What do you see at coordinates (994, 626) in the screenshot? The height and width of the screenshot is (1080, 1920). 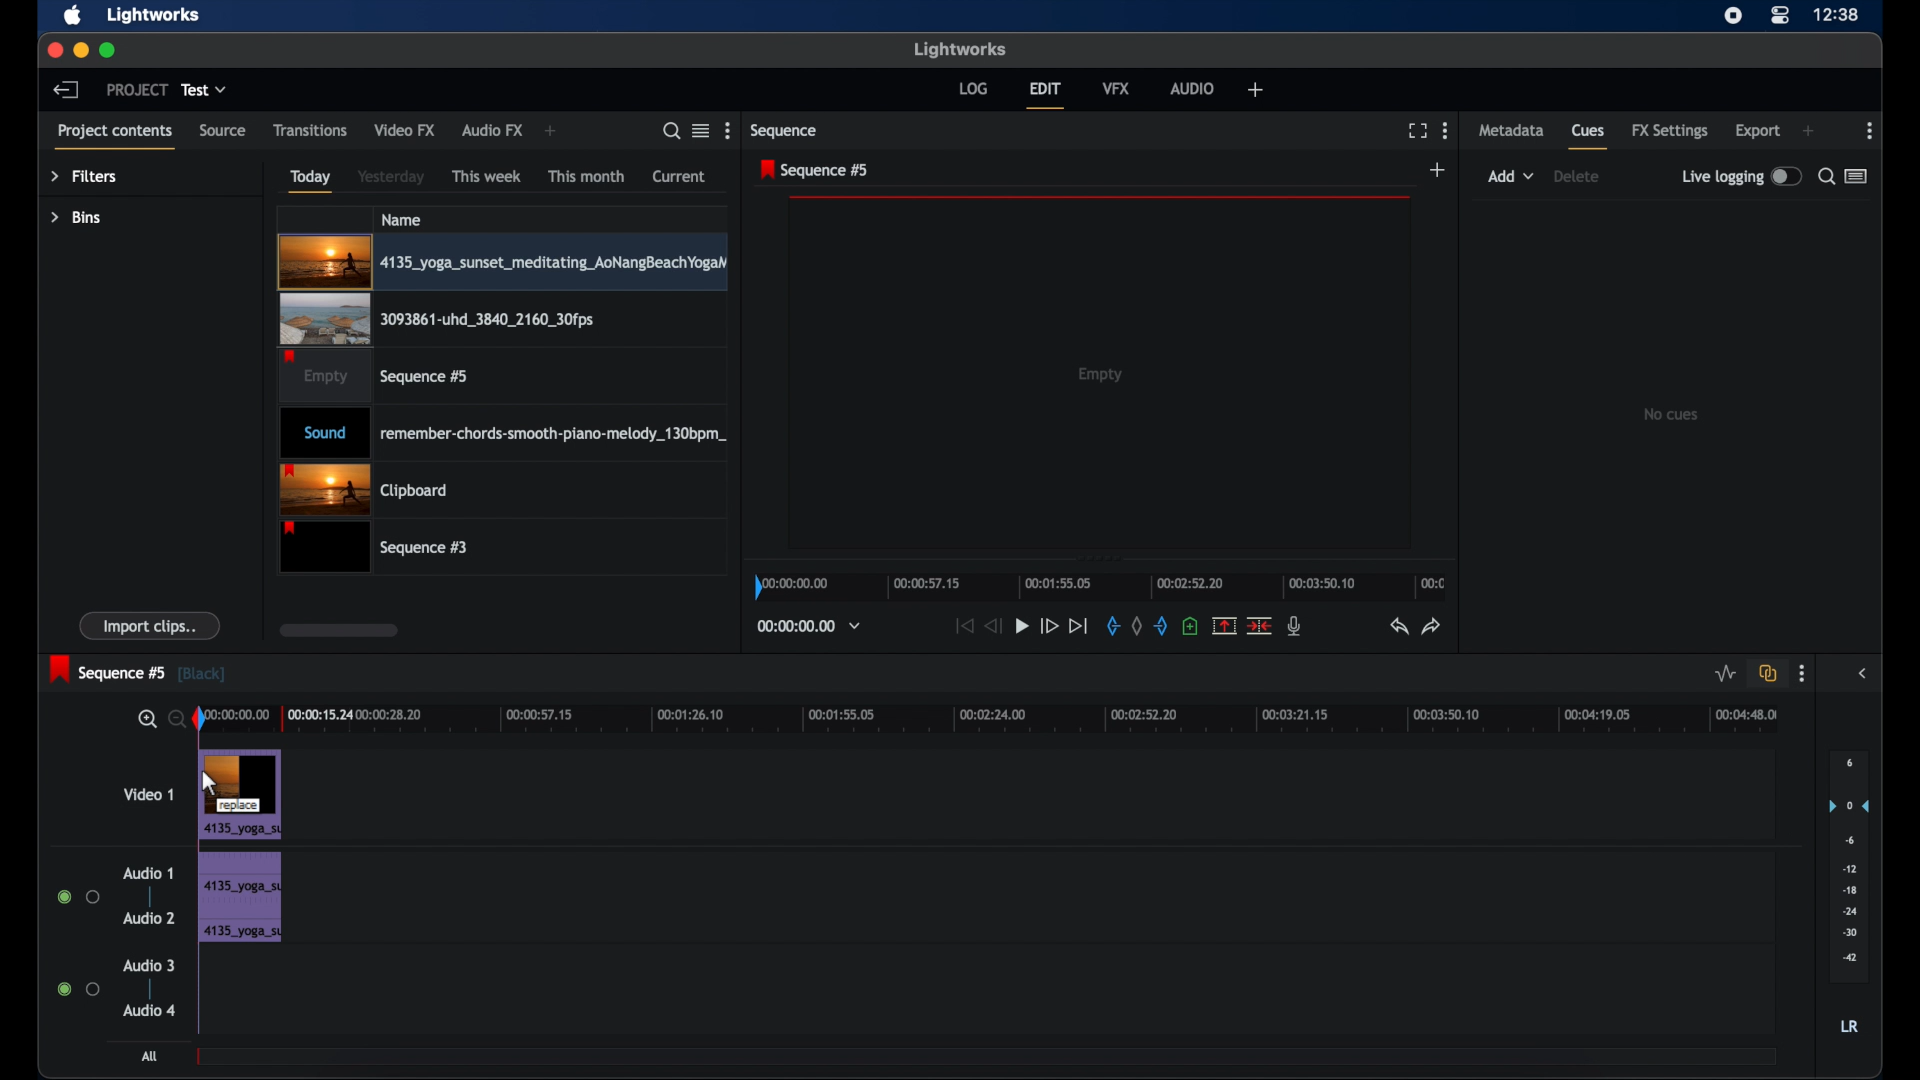 I see `rewind` at bounding box center [994, 626].